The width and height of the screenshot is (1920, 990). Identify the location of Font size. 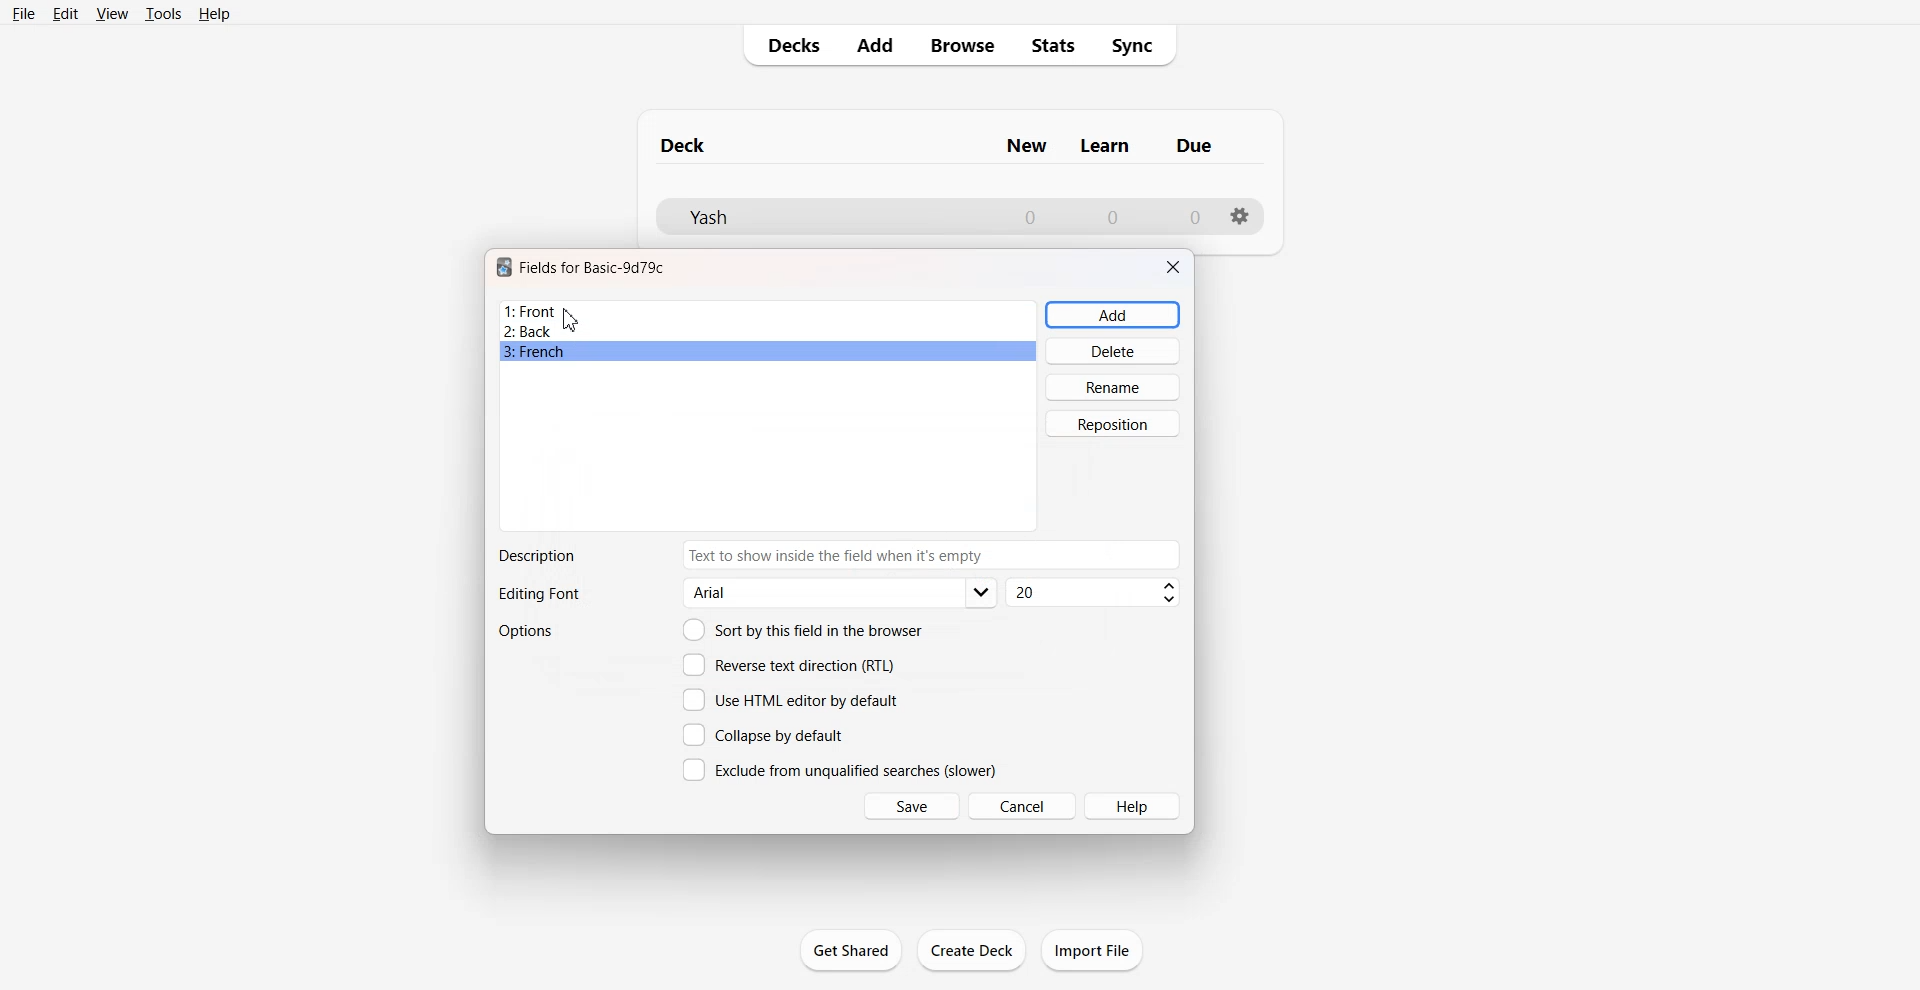
(1095, 593).